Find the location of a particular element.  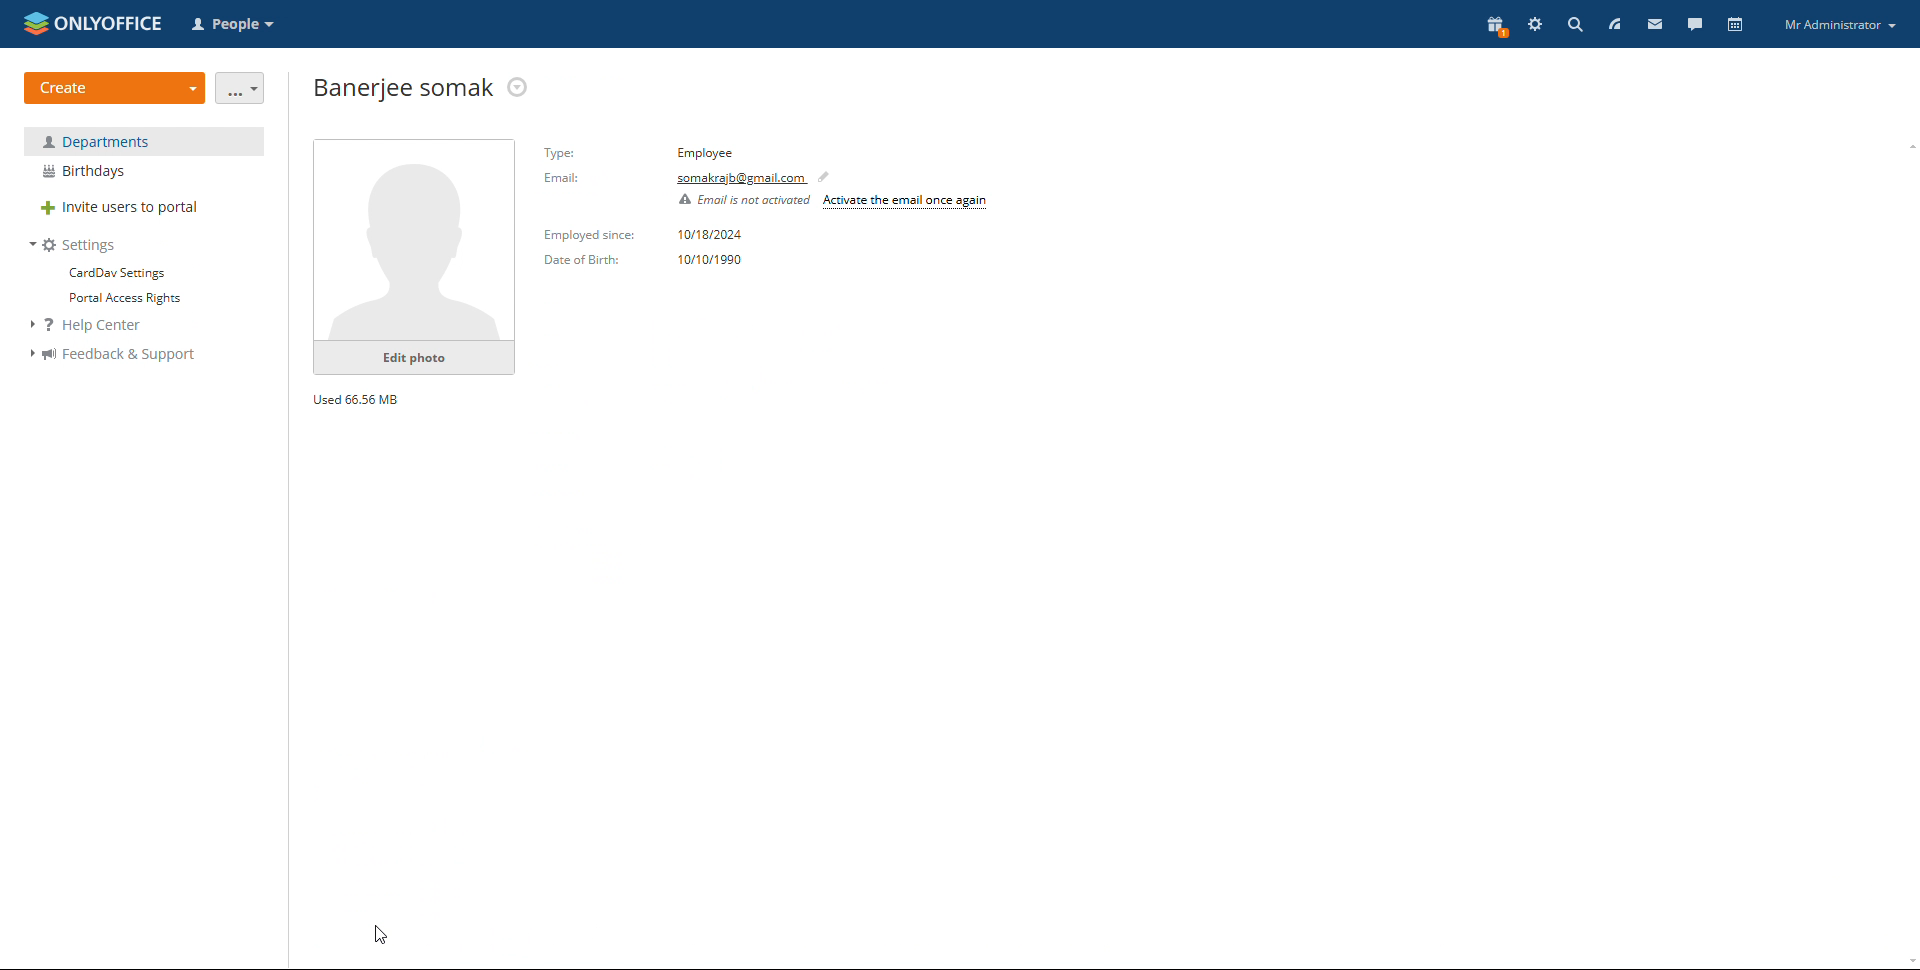

talk is located at coordinates (1694, 23).